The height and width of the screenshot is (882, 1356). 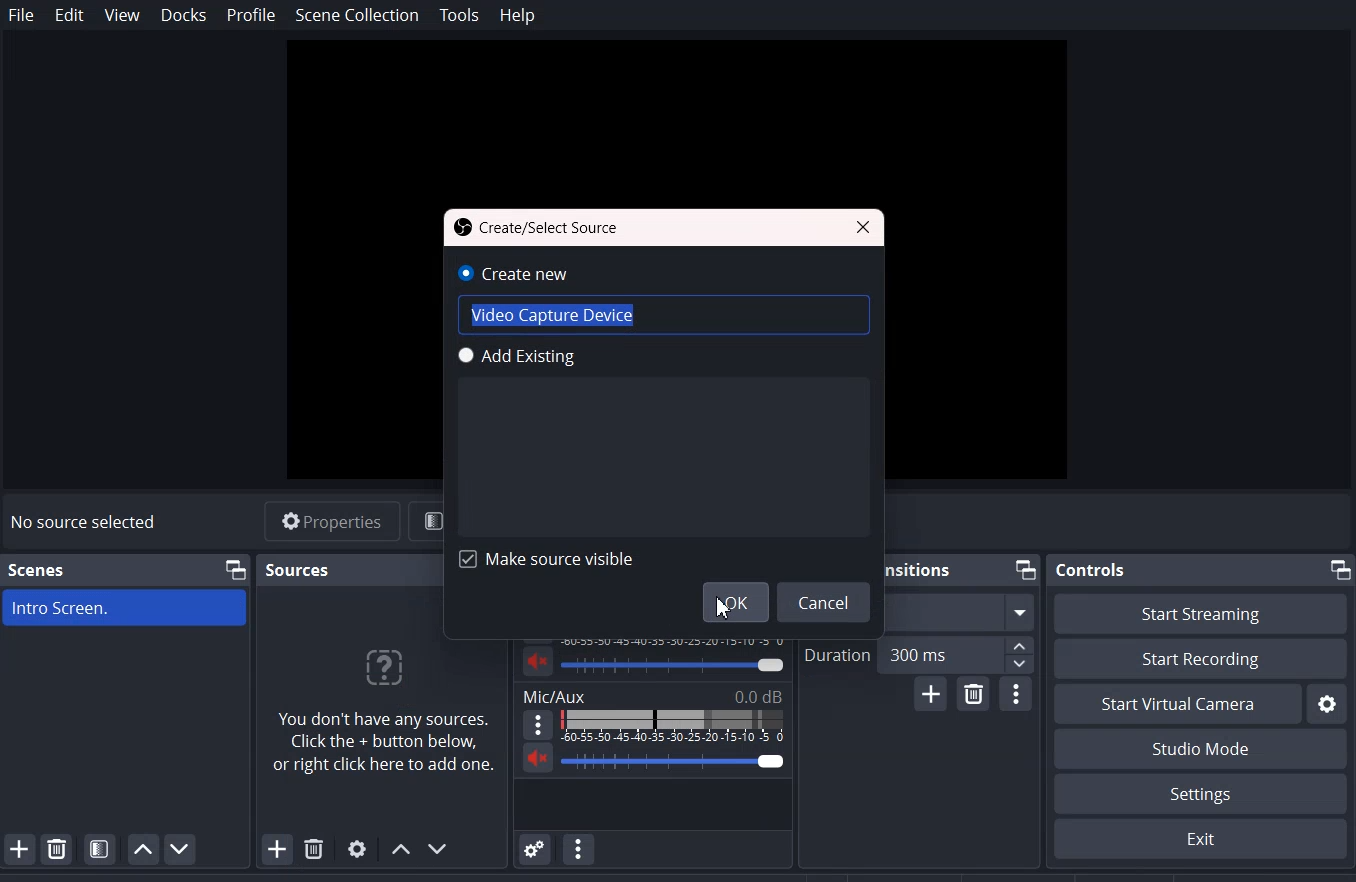 I want to click on Cancel, so click(x=826, y=602).